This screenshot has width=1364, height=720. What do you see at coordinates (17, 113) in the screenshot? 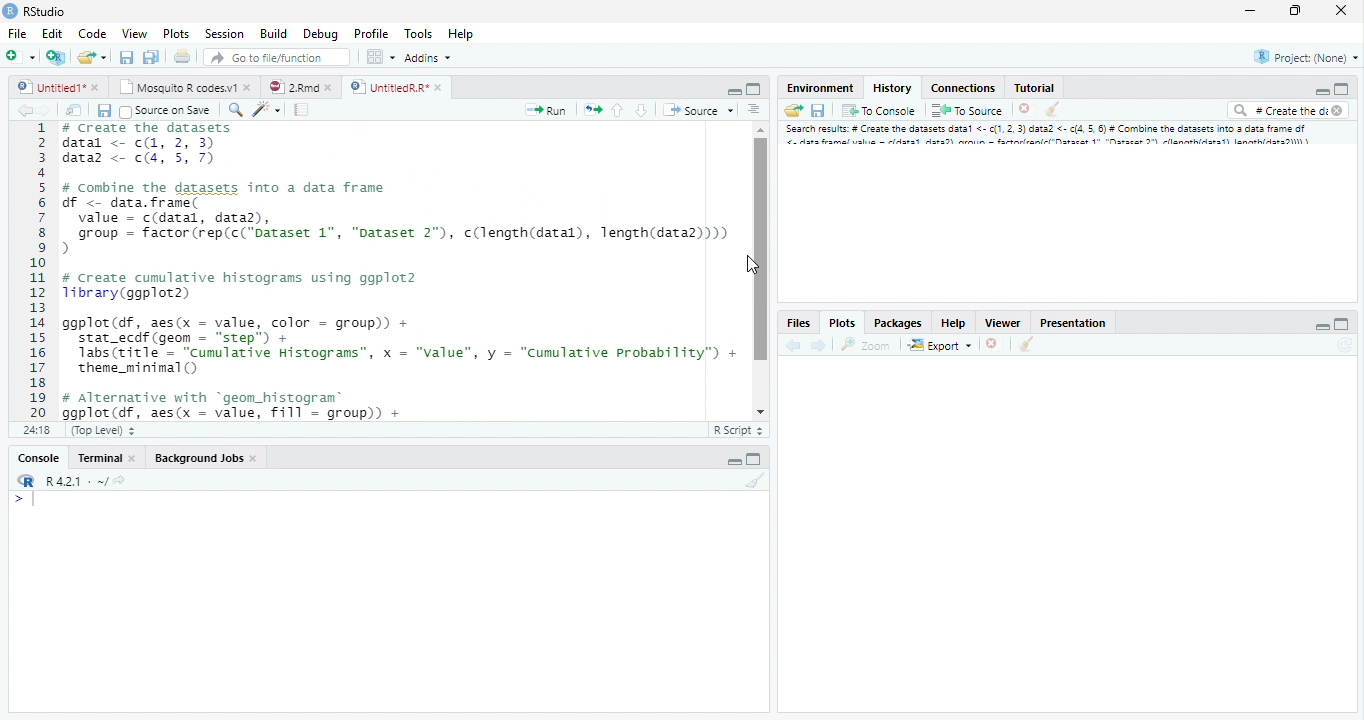
I see `Back` at bounding box center [17, 113].